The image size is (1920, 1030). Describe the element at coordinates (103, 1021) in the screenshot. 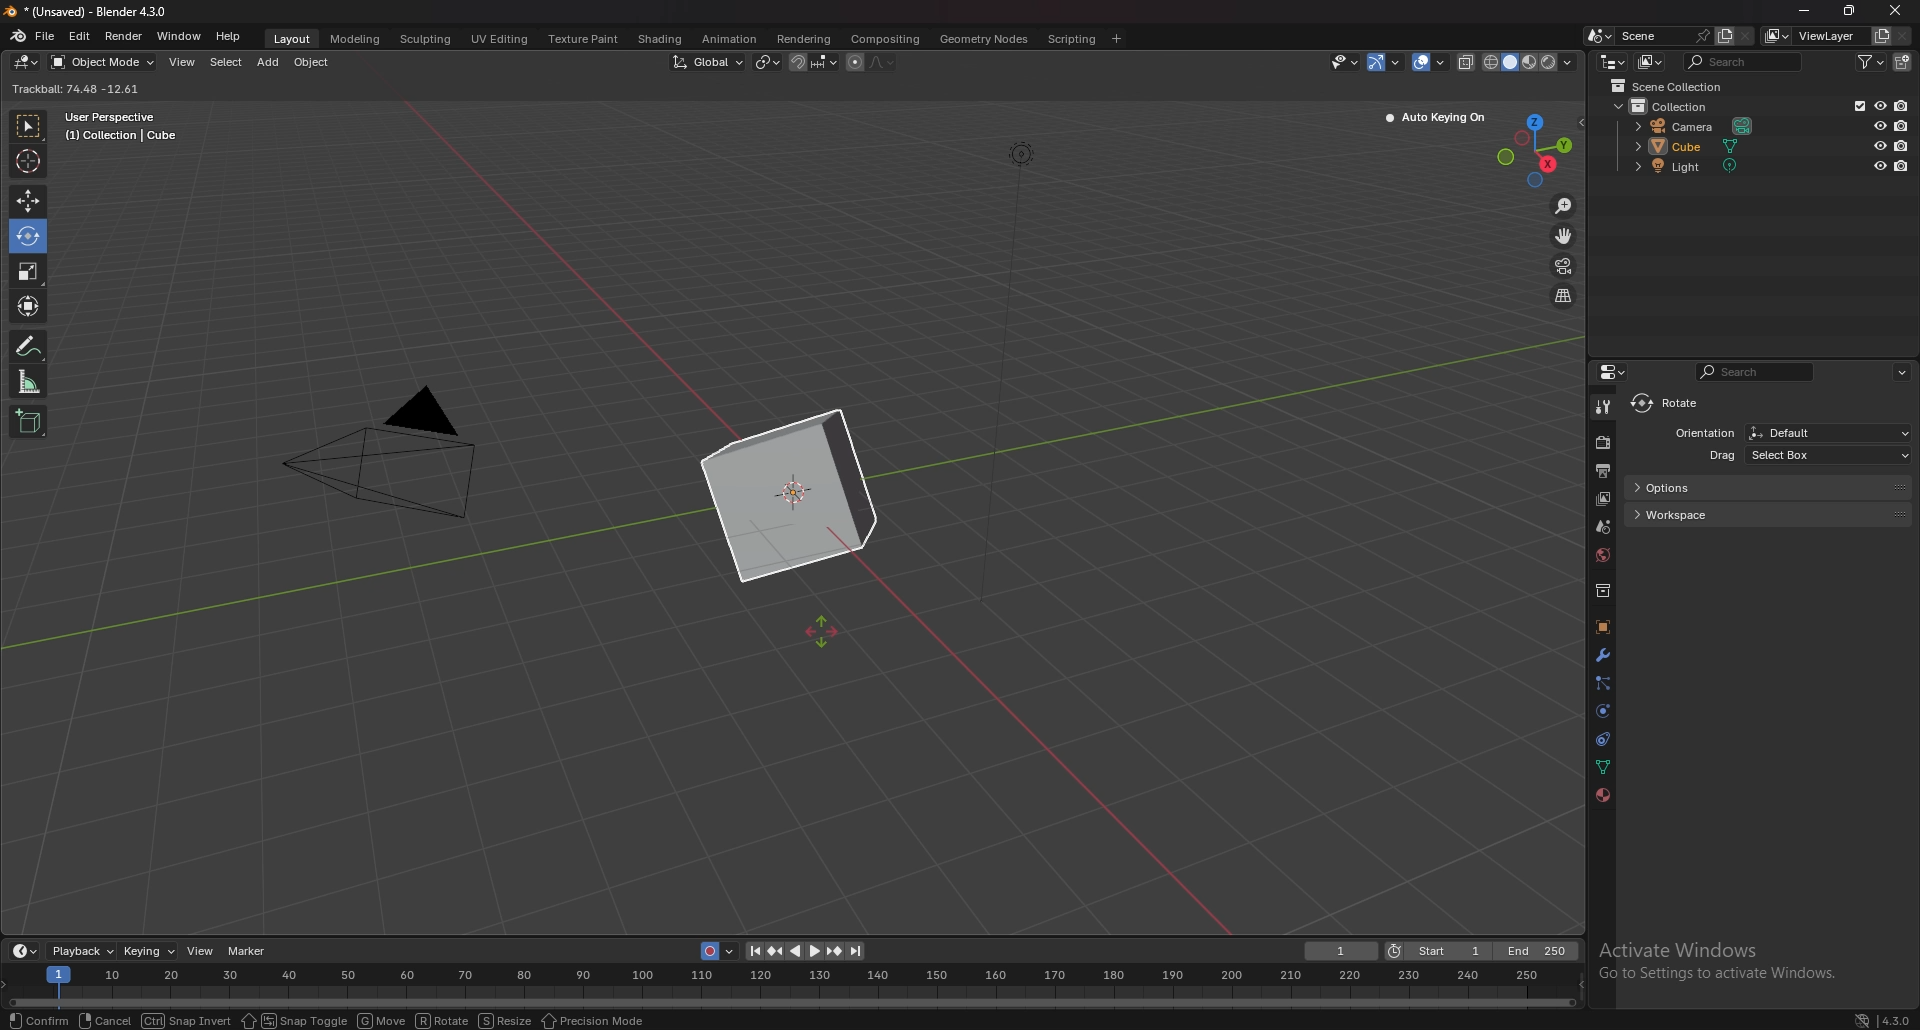

I see `cancel` at that location.